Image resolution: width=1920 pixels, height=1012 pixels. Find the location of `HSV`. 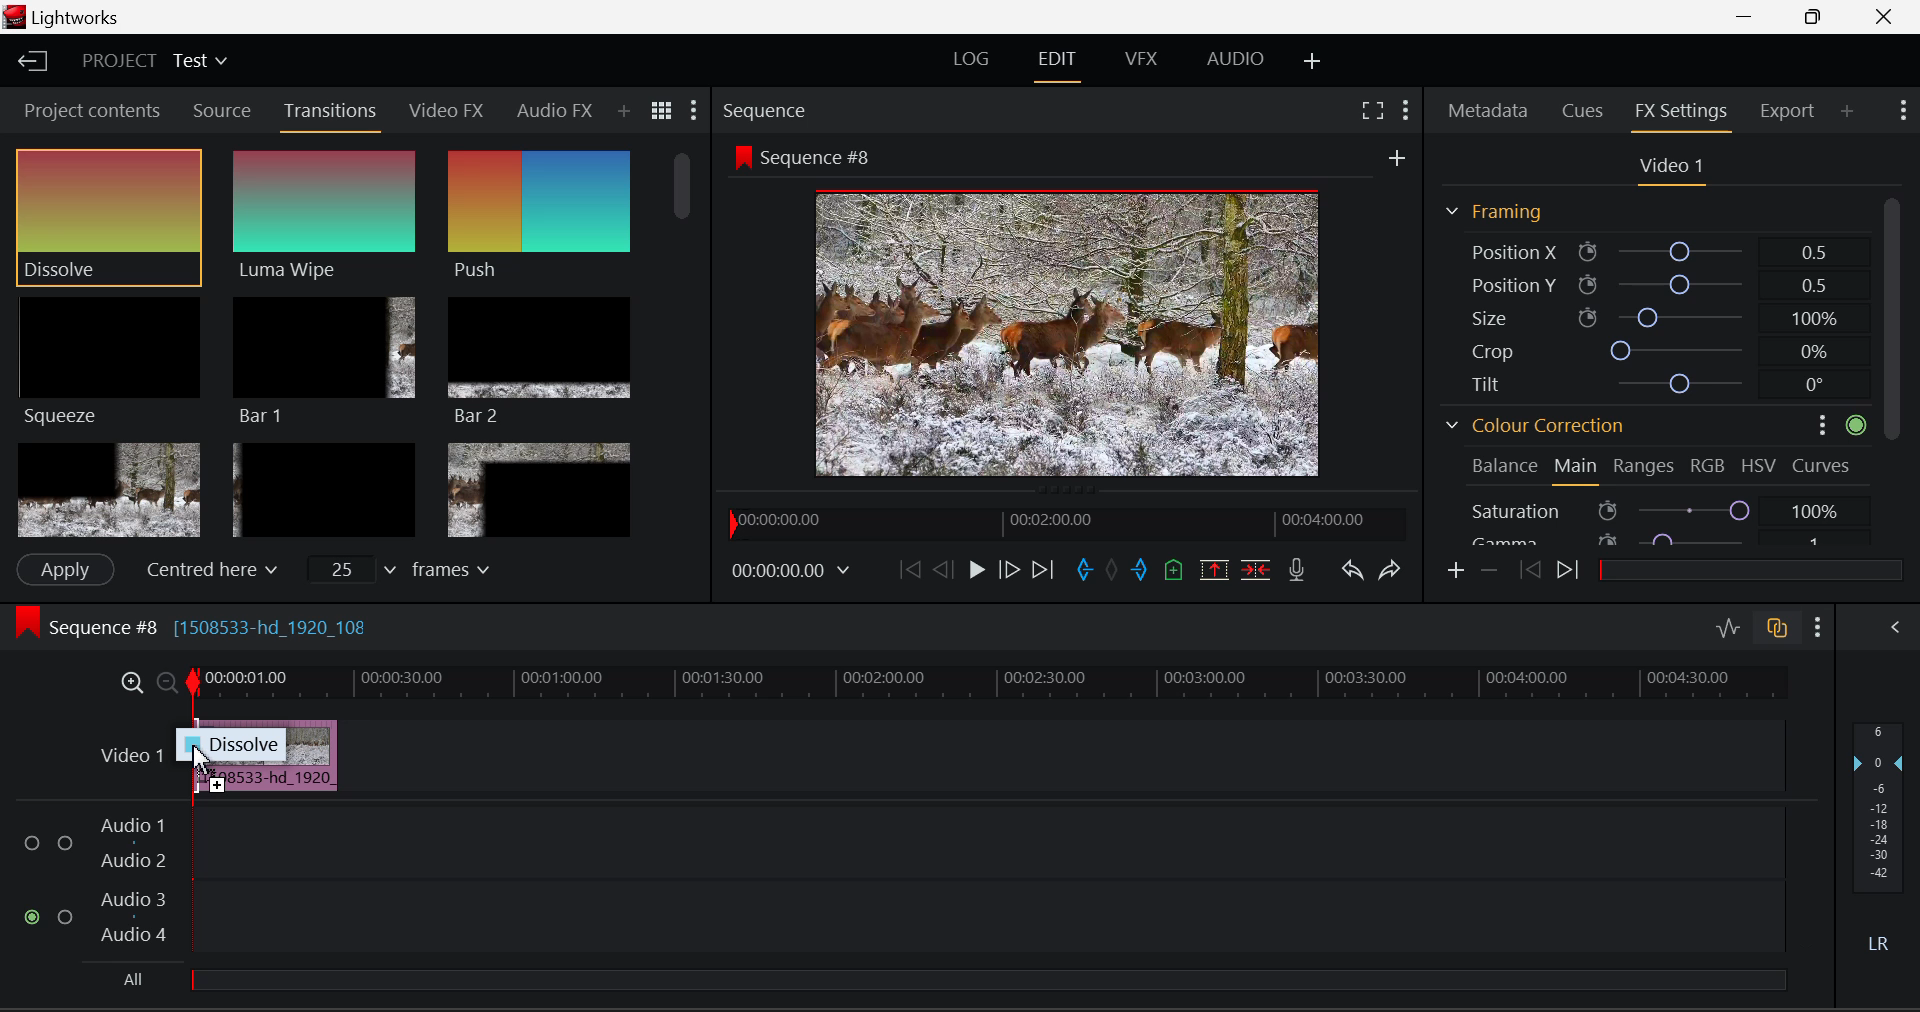

HSV is located at coordinates (1762, 465).